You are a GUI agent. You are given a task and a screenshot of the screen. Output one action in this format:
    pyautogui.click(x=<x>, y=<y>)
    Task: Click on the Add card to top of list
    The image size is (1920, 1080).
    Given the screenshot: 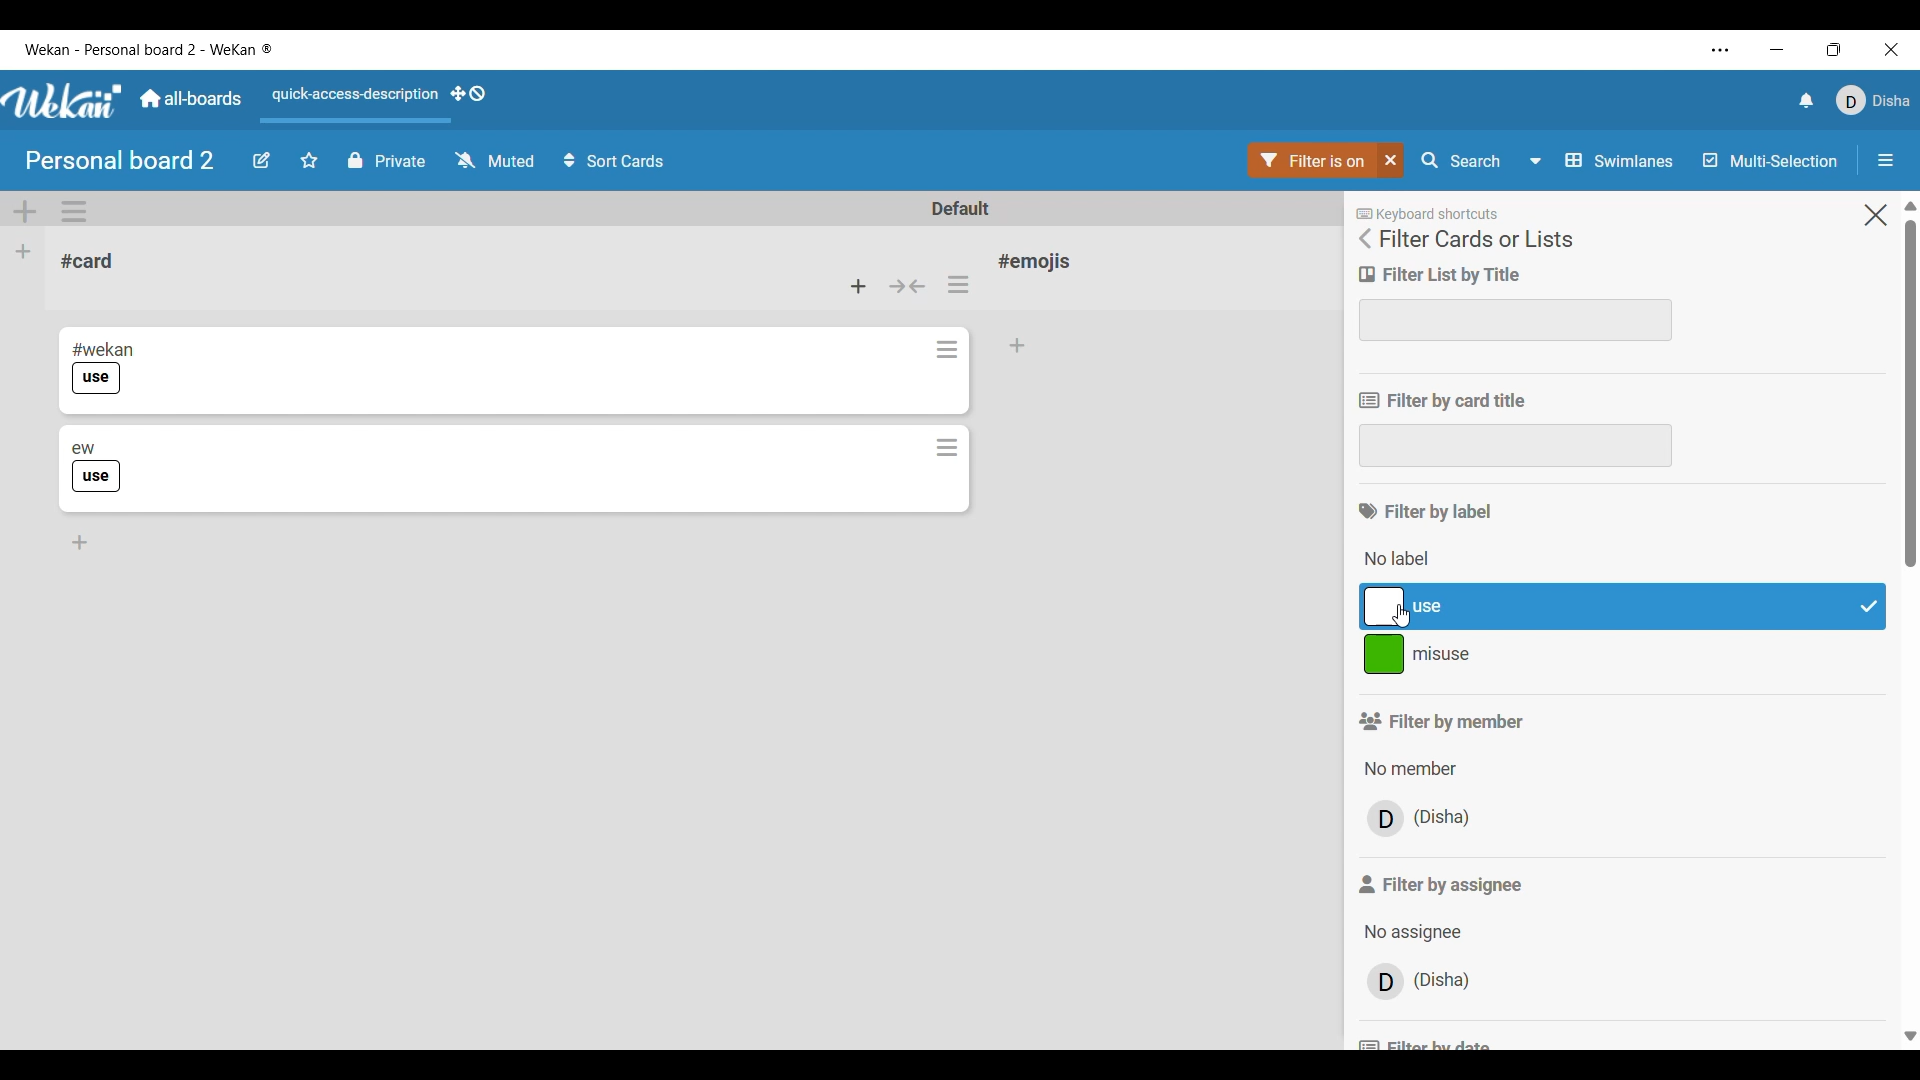 What is the action you would take?
    pyautogui.click(x=858, y=286)
    